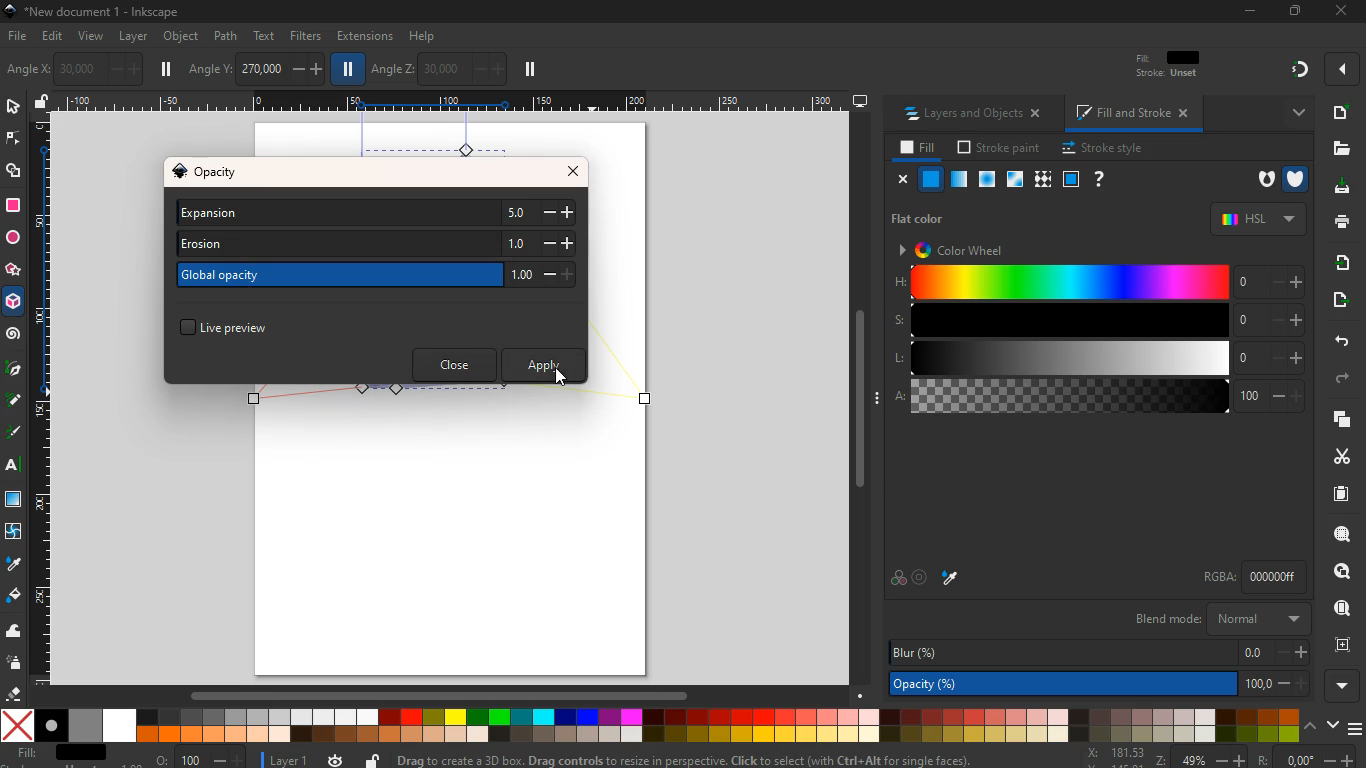 The image size is (1366, 768). Describe the element at coordinates (705, 759) in the screenshot. I see `message` at that location.